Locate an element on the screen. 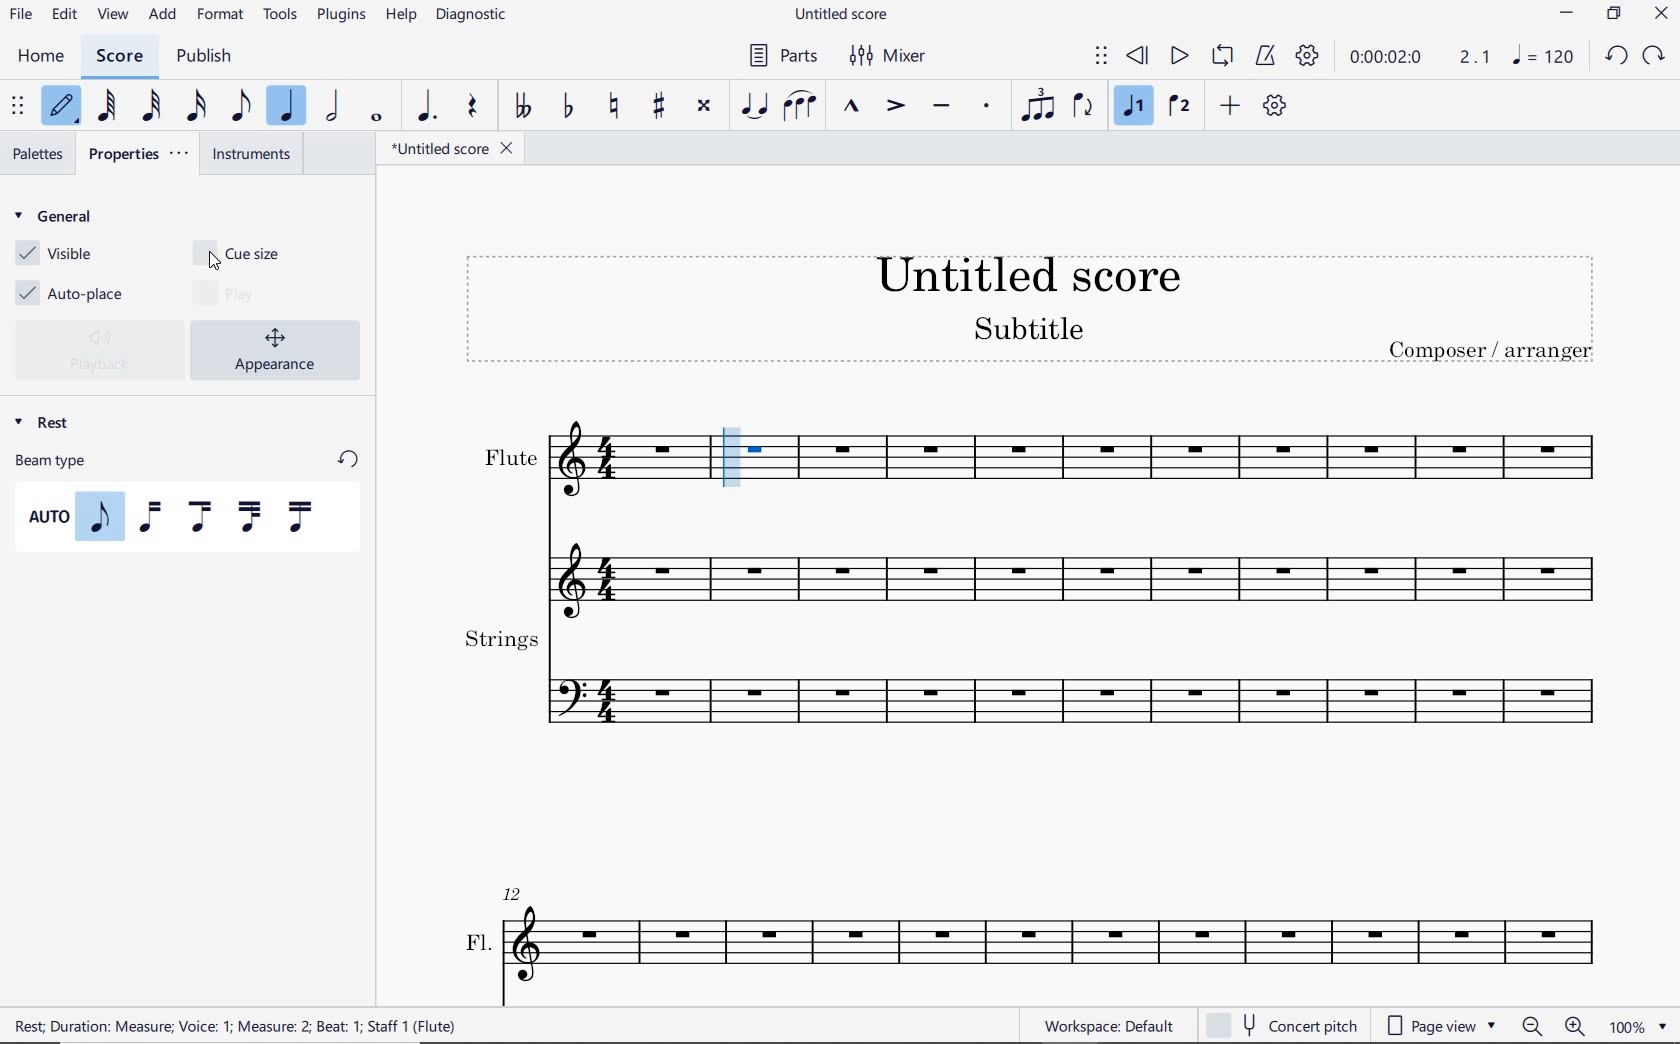  ACCENT is located at coordinates (896, 107).